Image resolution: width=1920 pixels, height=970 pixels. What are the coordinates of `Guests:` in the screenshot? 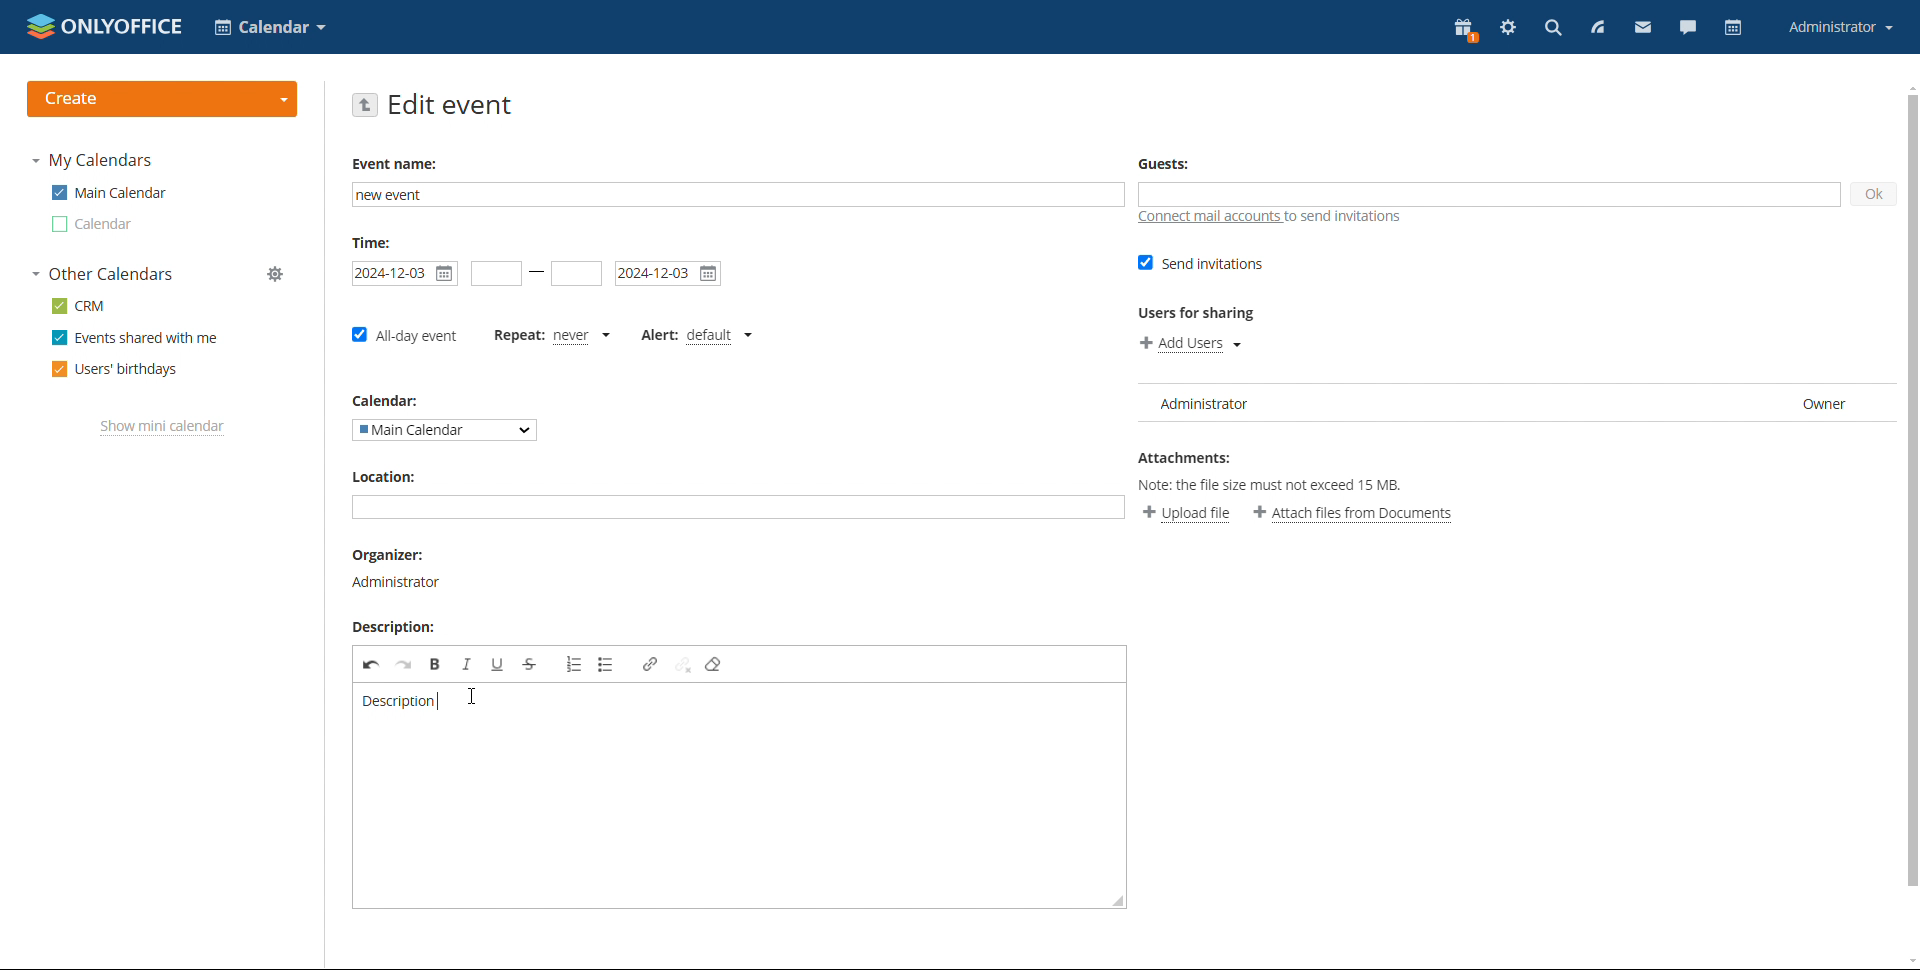 It's located at (1167, 162).